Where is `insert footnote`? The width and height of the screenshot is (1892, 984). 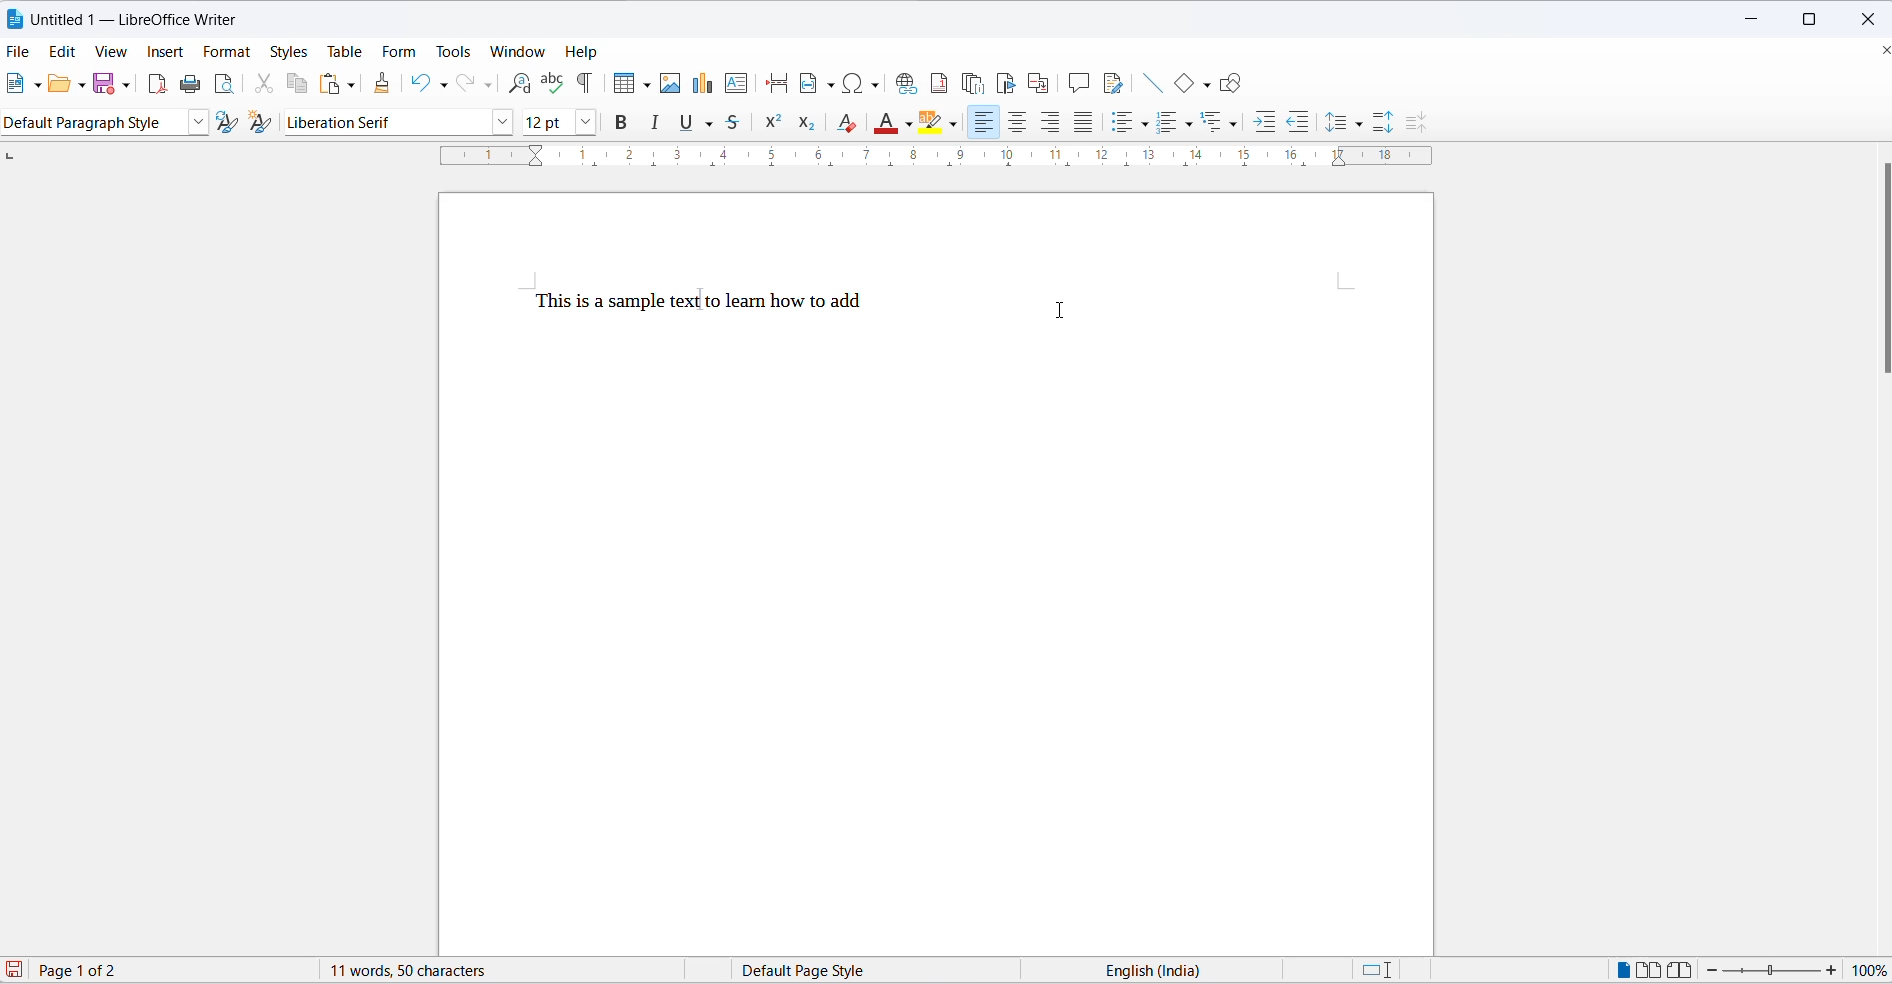
insert footnote is located at coordinates (940, 83).